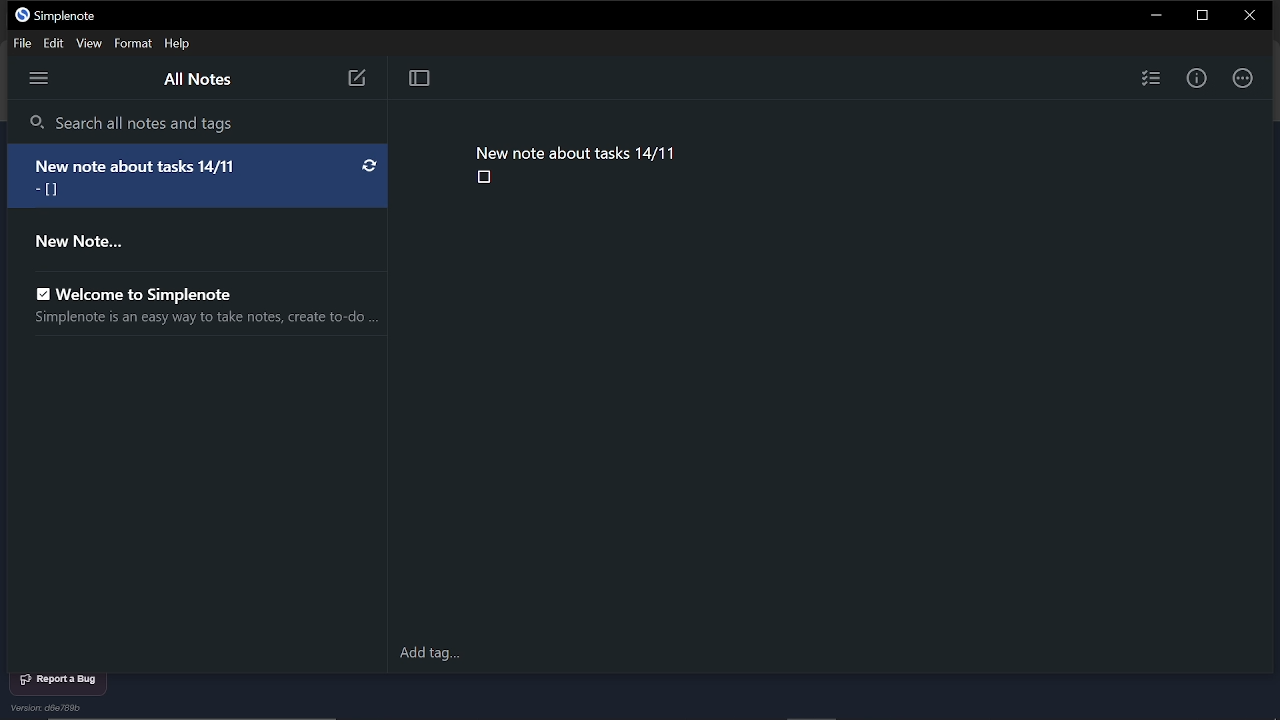  What do you see at coordinates (1151, 77) in the screenshot?
I see `Insert checklist` at bounding box center [1151, 77].